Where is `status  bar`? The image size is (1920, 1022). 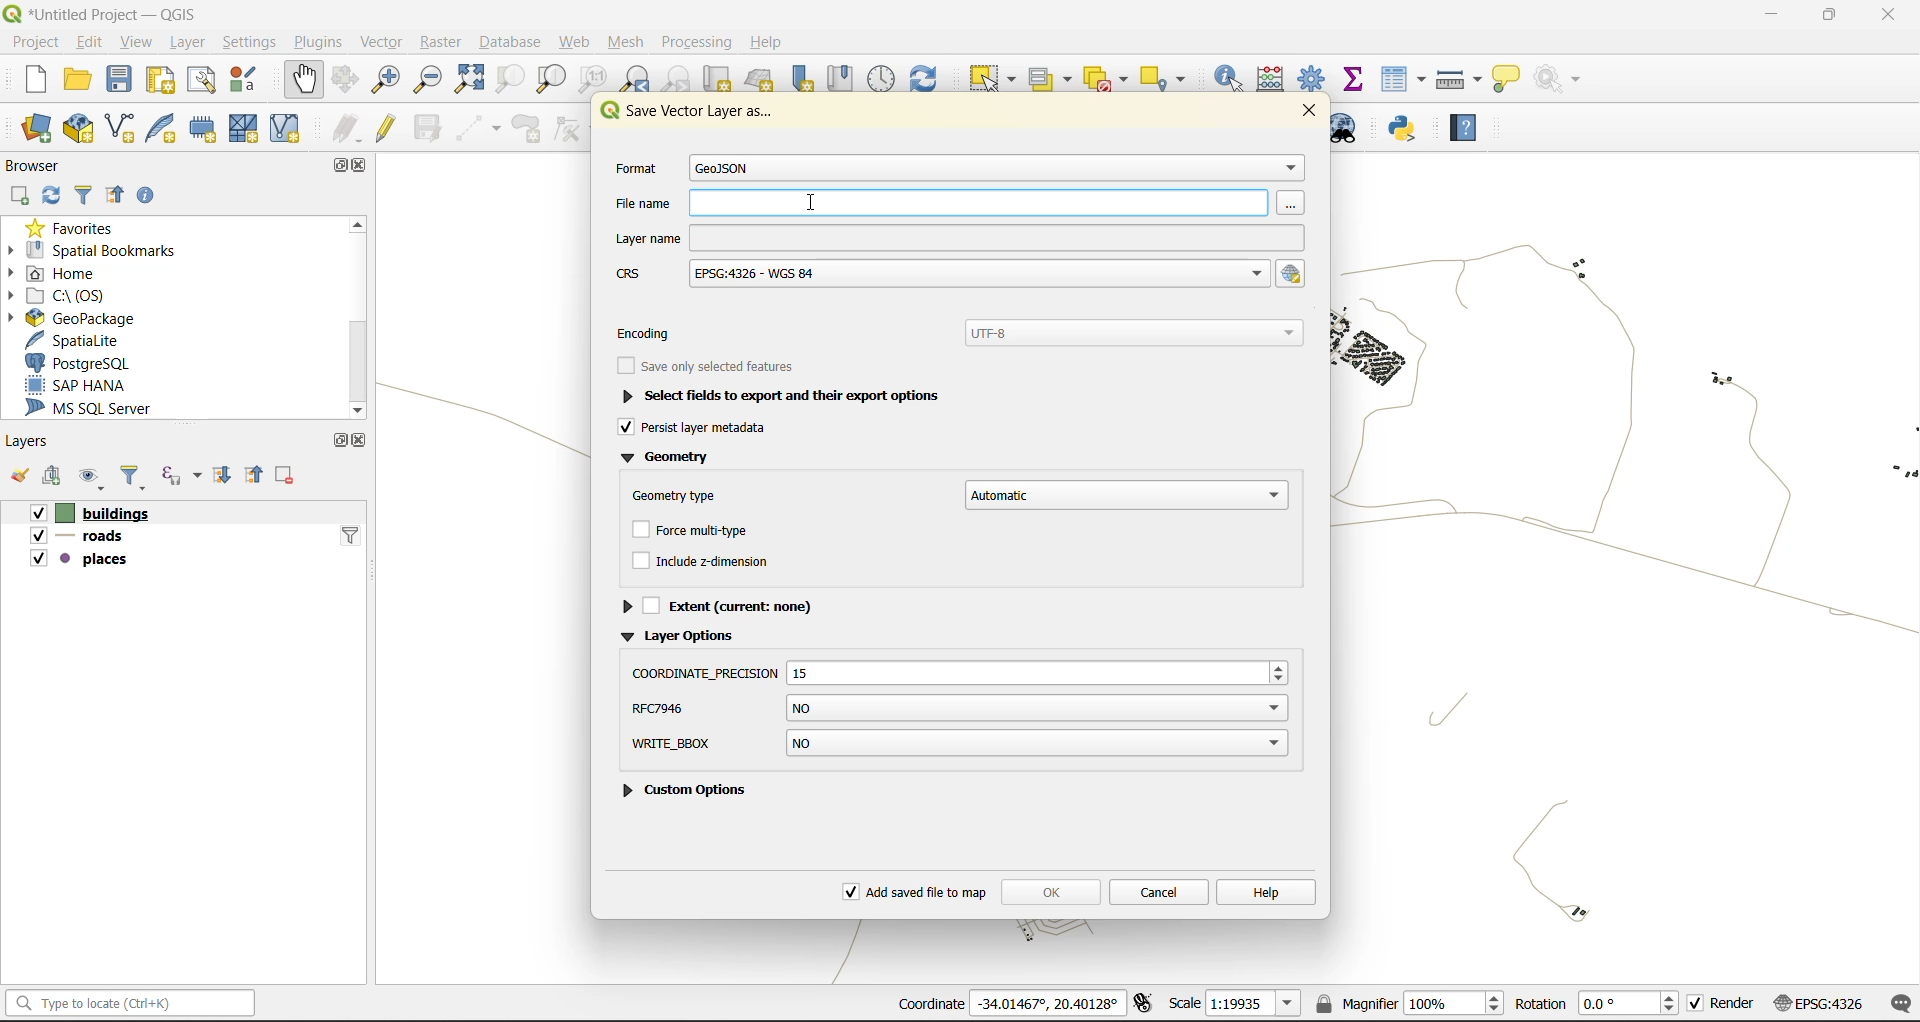 status  bar is located at coordinates (134, 1004).